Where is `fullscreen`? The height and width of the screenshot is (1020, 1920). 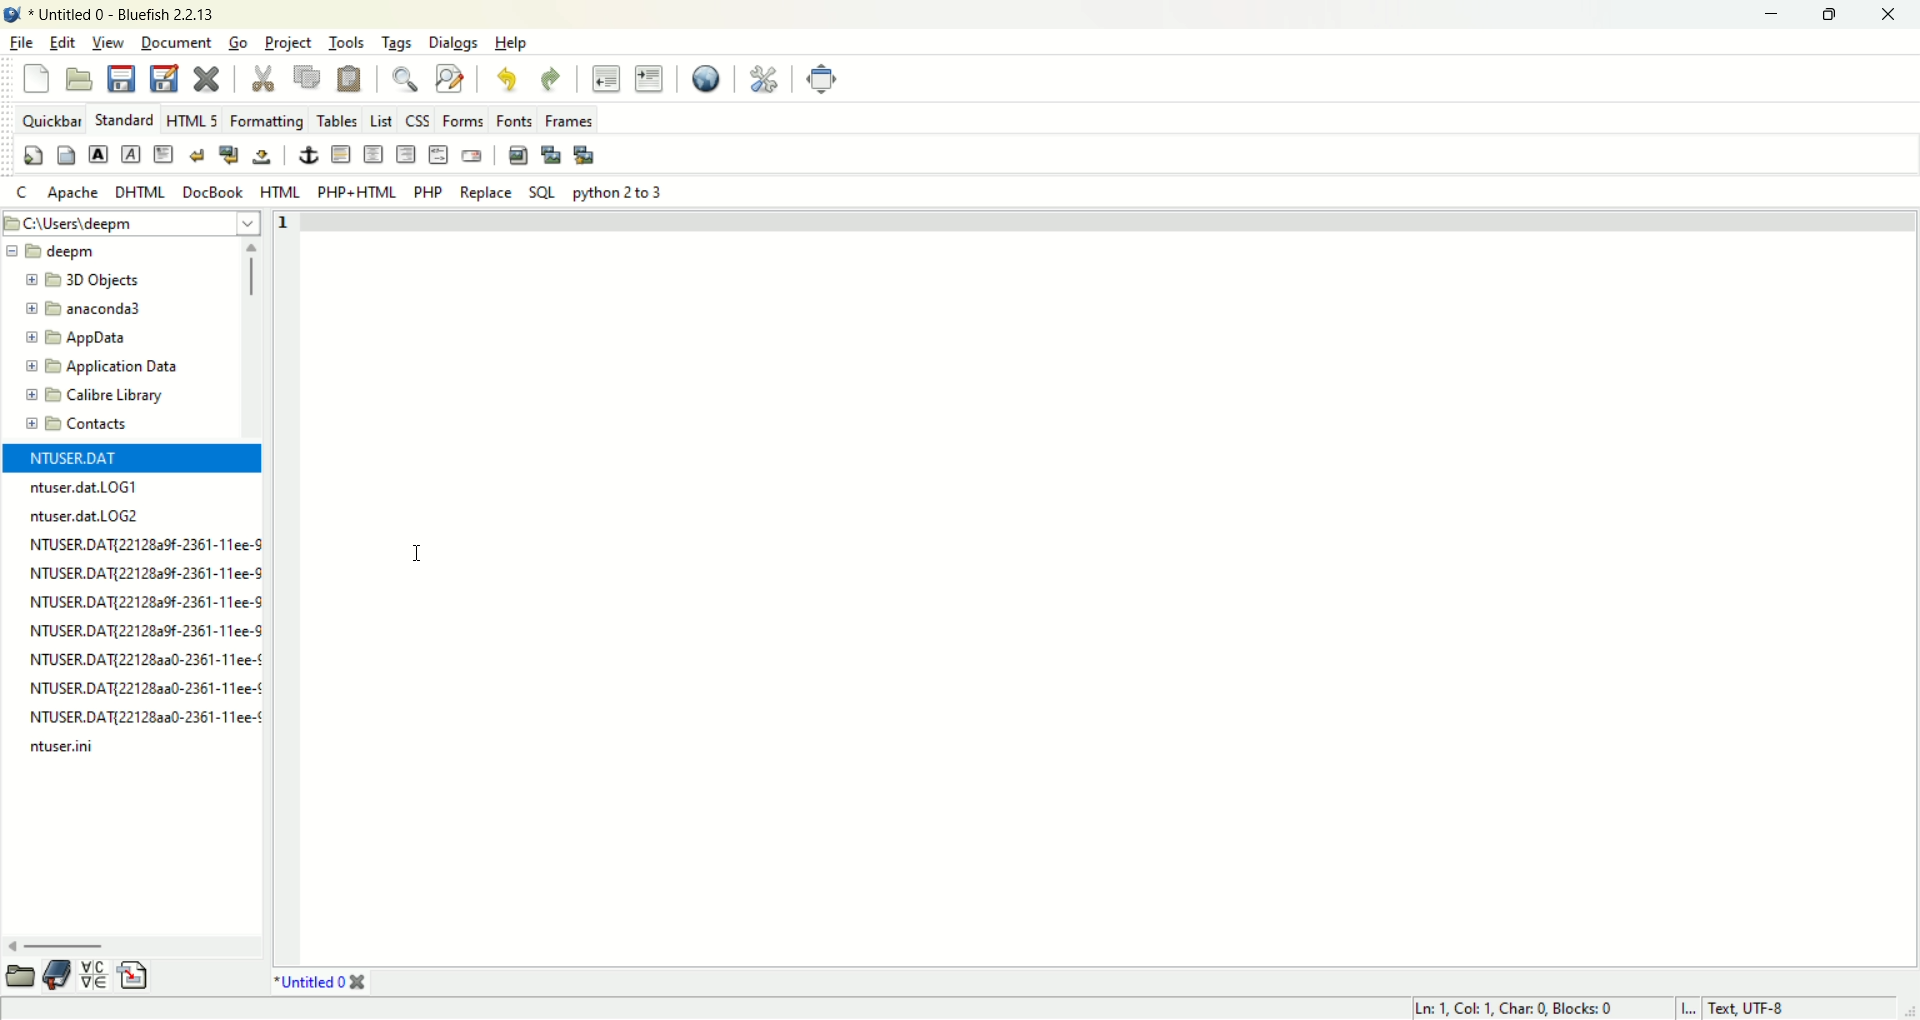
fullscreen is located at coordinates (821, 78).